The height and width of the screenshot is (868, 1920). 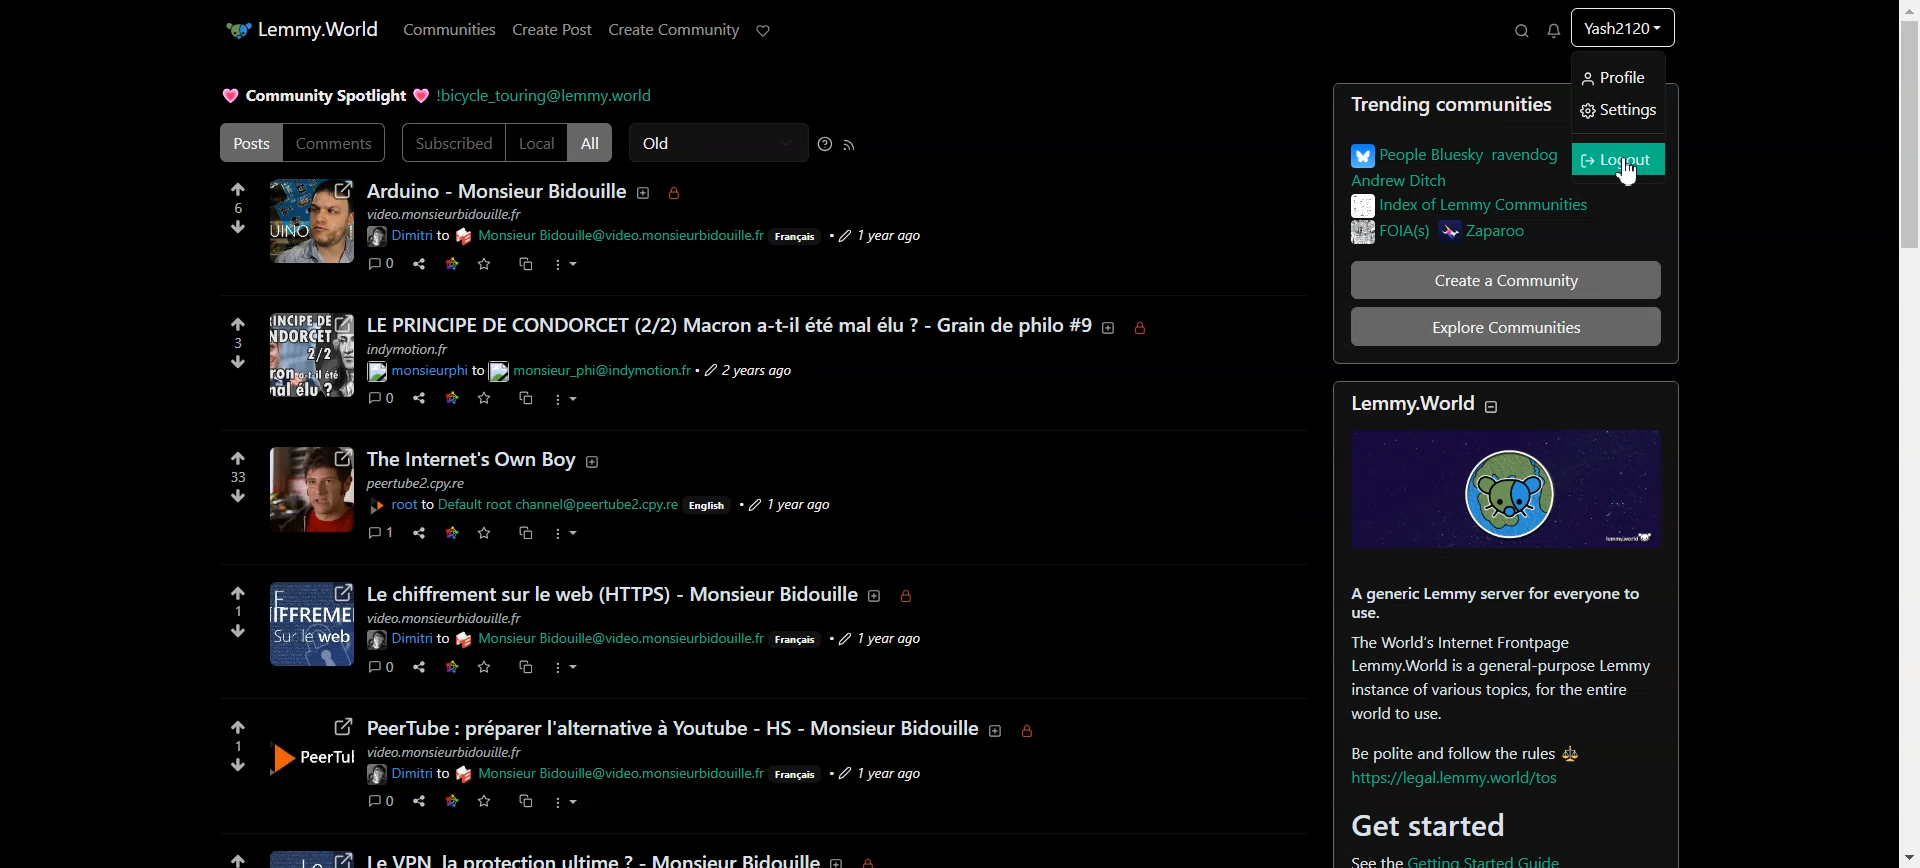 What do you see at coordinates (444, 617) in the screenshot?
I see `text` at bounding box center [444, 617].